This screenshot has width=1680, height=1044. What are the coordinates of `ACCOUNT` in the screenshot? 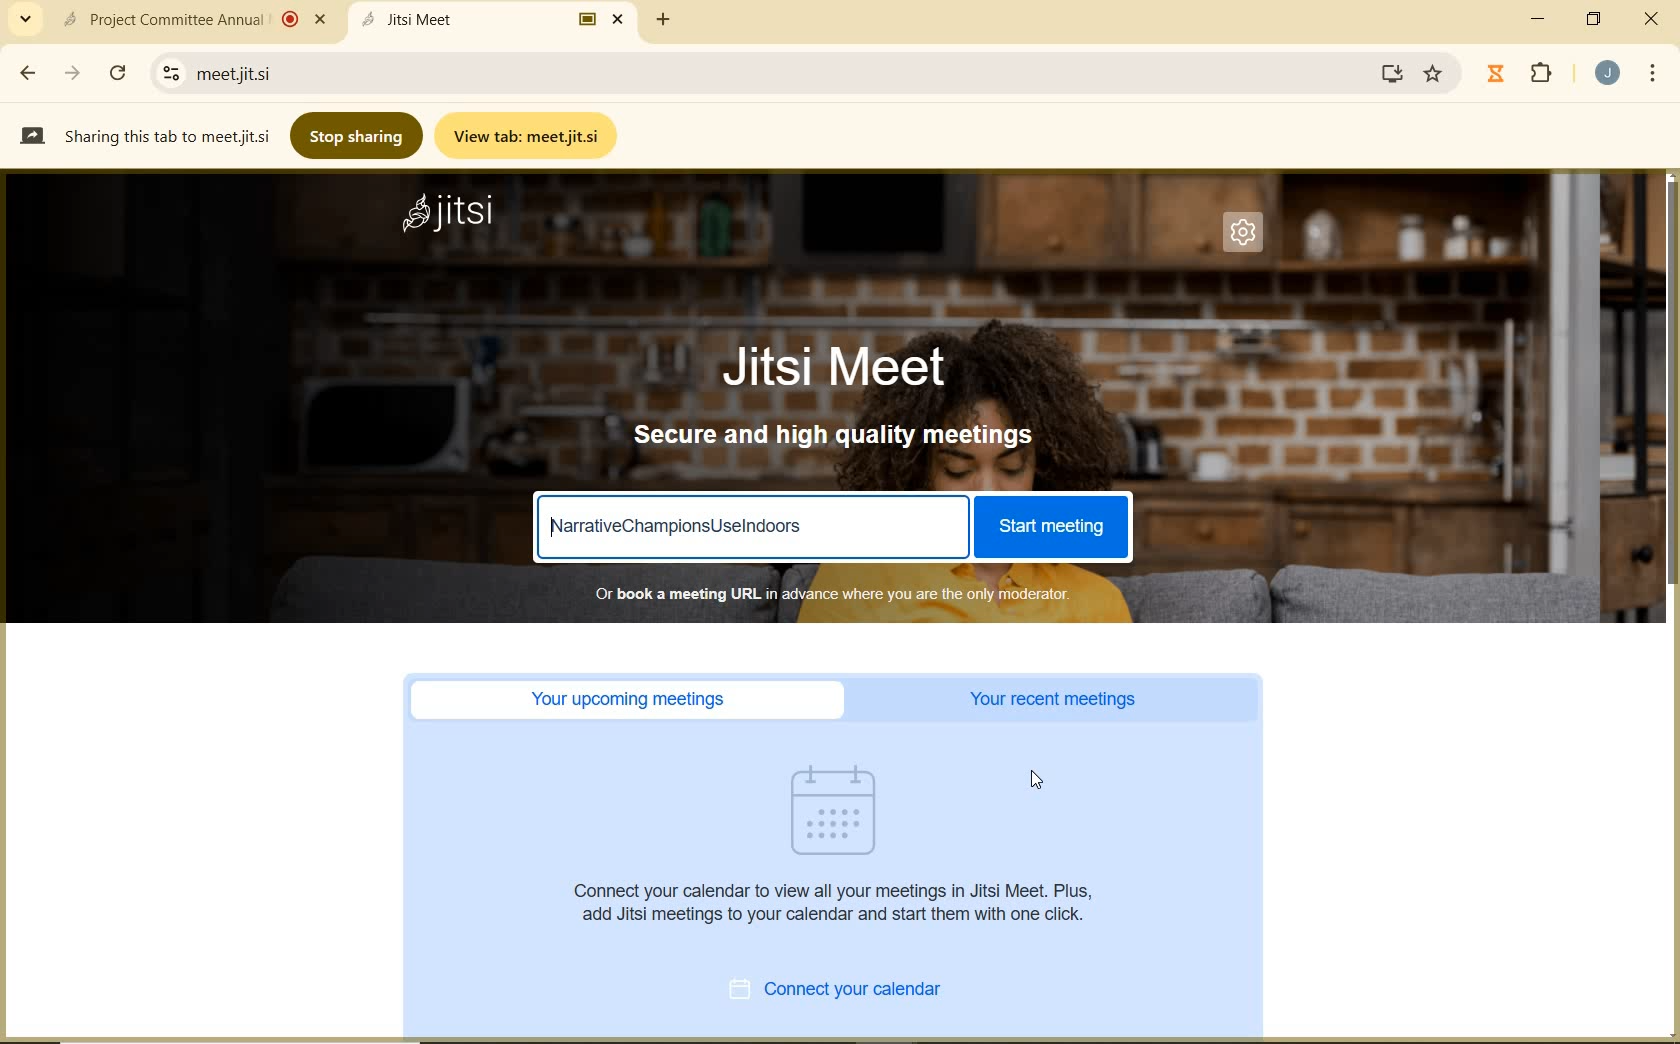 It's located at (1608, 73).